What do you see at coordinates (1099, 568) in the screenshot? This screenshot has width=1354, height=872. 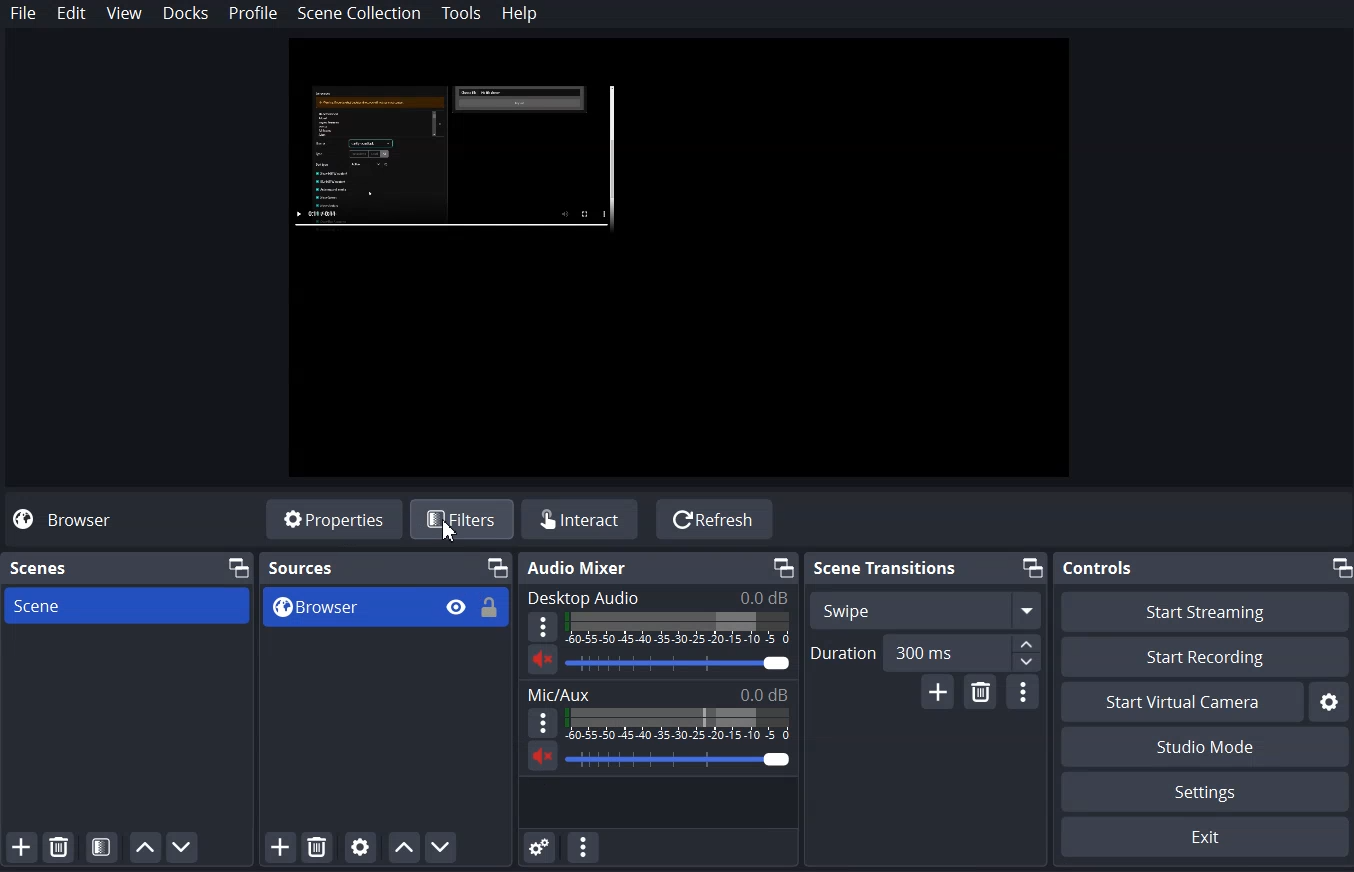 I see `Controls` at bounding box center [1099, 568].